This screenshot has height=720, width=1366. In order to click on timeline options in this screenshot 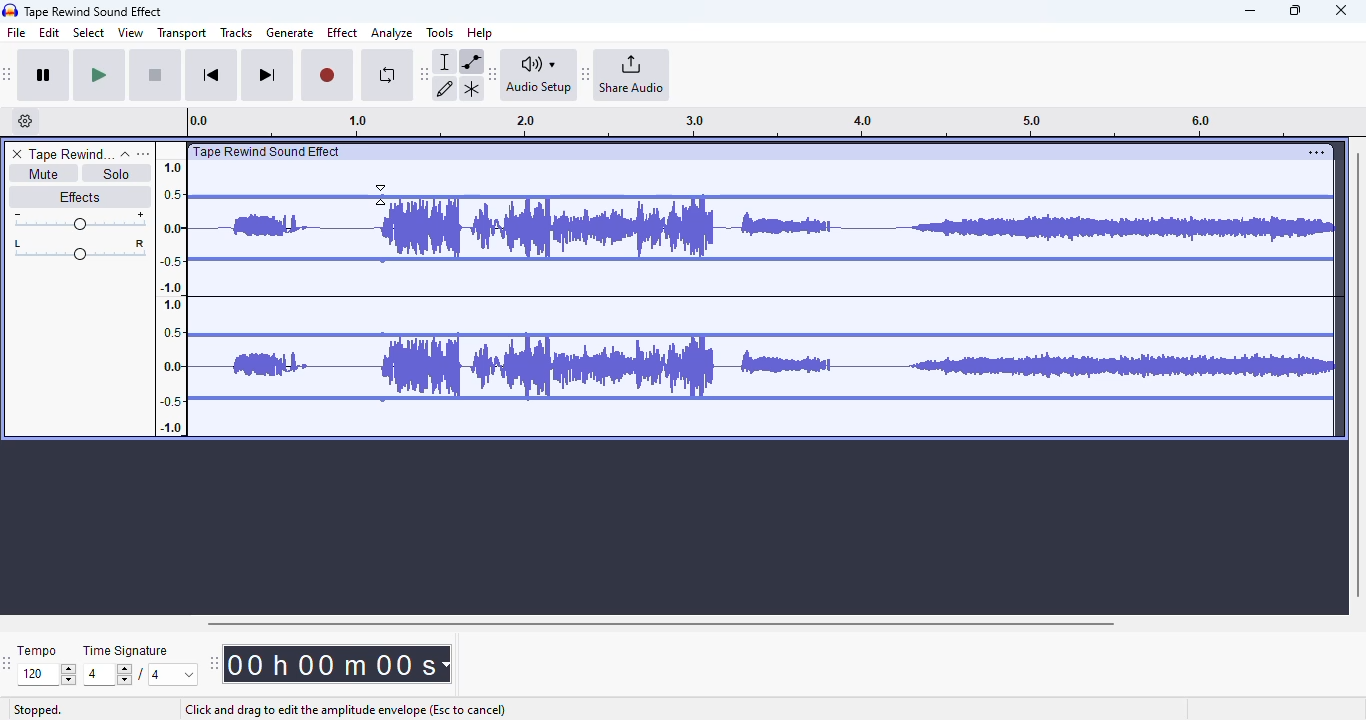, I will do `click(26, 121)`.